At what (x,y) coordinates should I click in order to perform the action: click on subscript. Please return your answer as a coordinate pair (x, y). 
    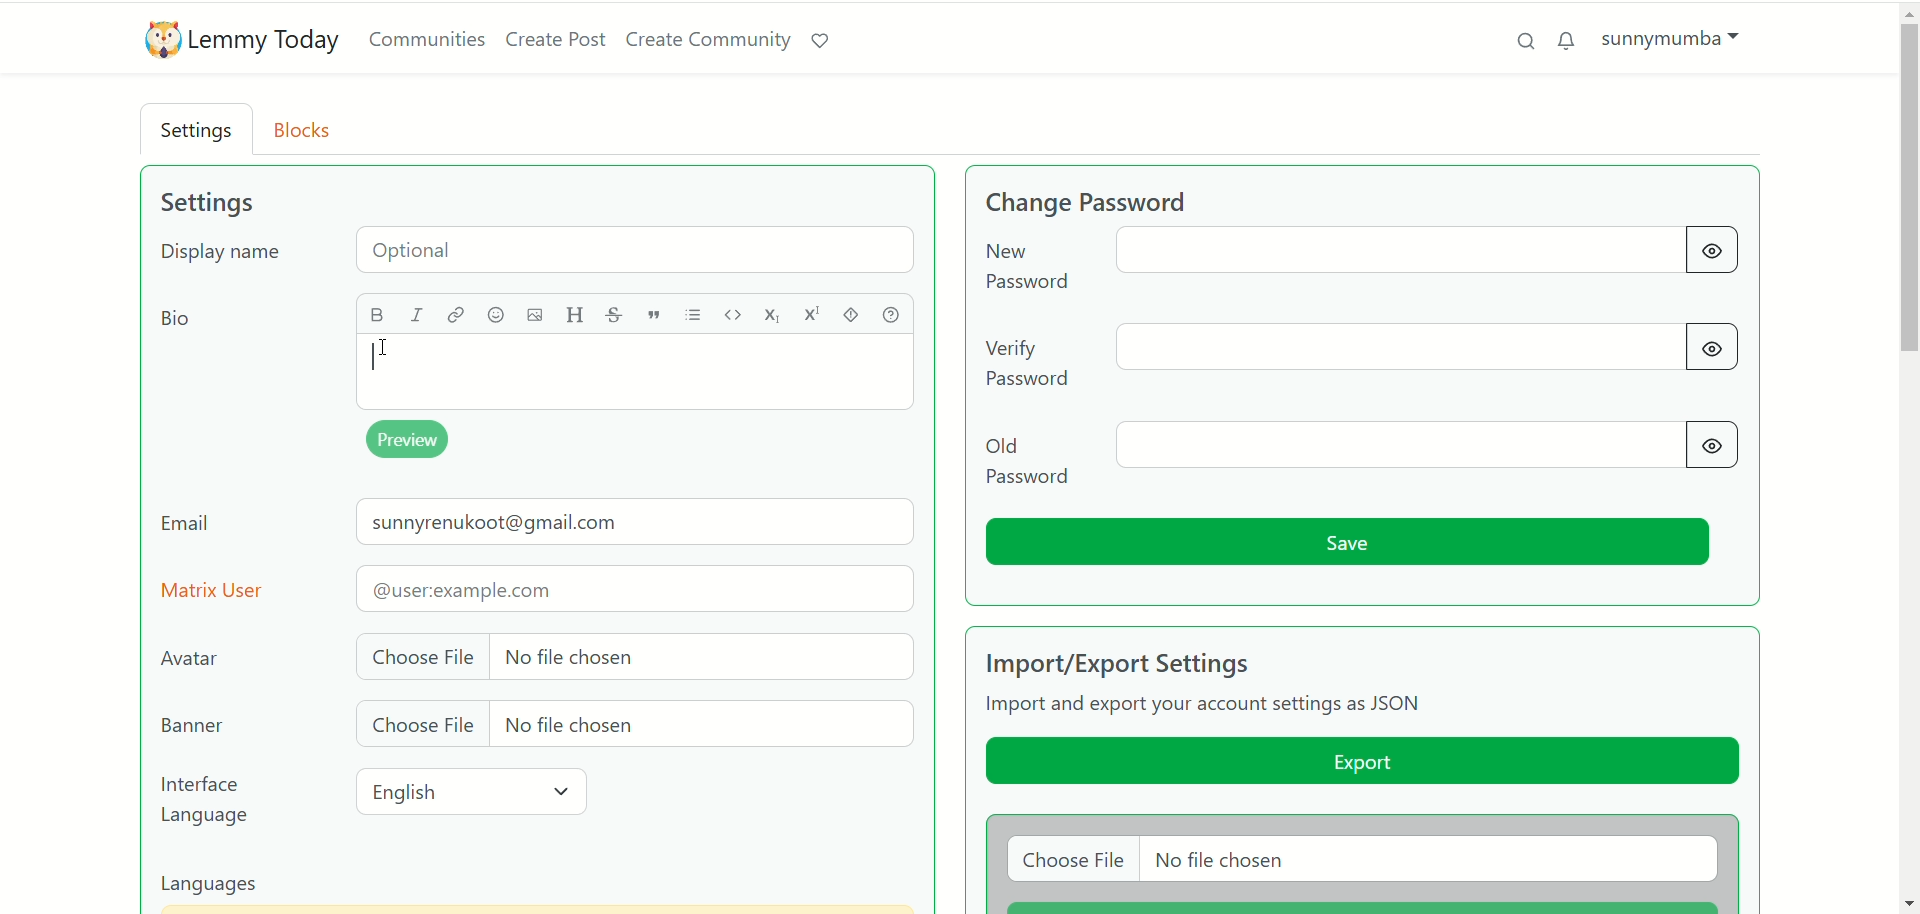
    Looking at the image, I should click on (773, 317).